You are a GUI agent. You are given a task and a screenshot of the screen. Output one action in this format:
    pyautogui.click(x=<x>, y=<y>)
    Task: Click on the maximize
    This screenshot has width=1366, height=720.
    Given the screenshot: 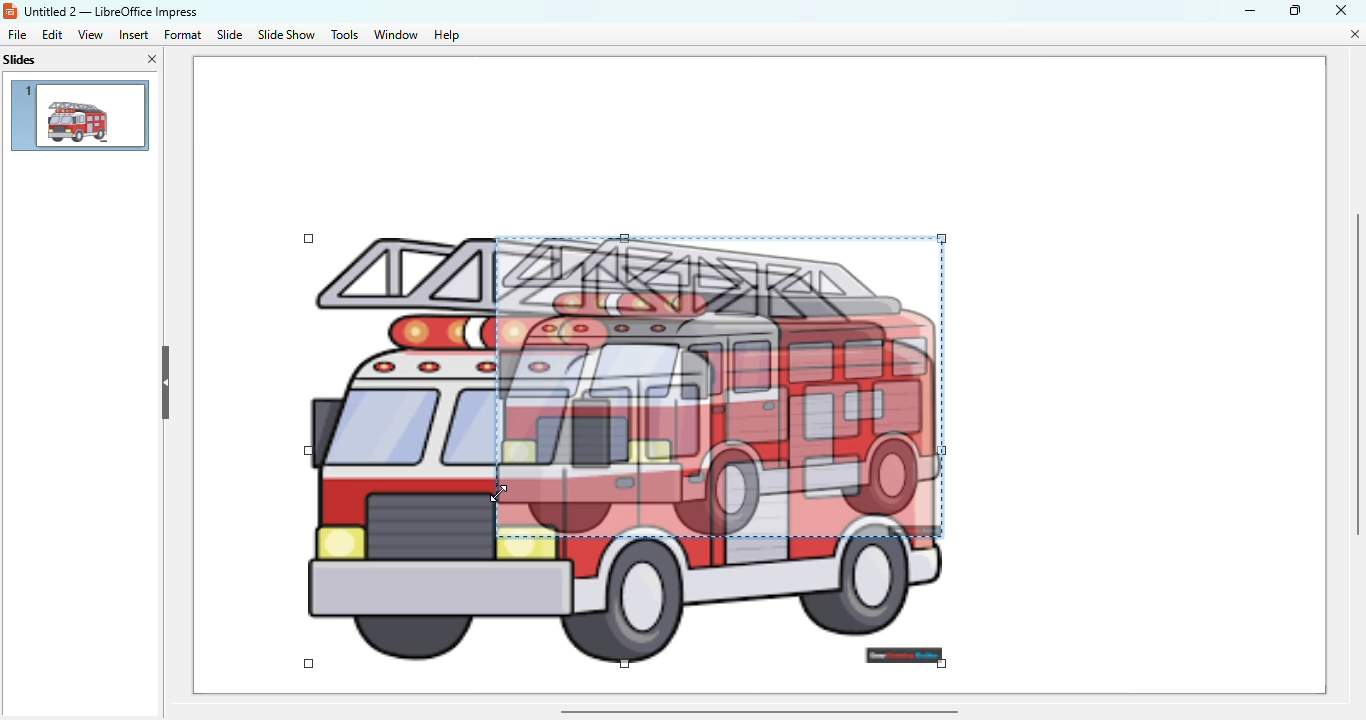 What is the action you would take?
    pyautogui.click(x=1297, y=9)
    